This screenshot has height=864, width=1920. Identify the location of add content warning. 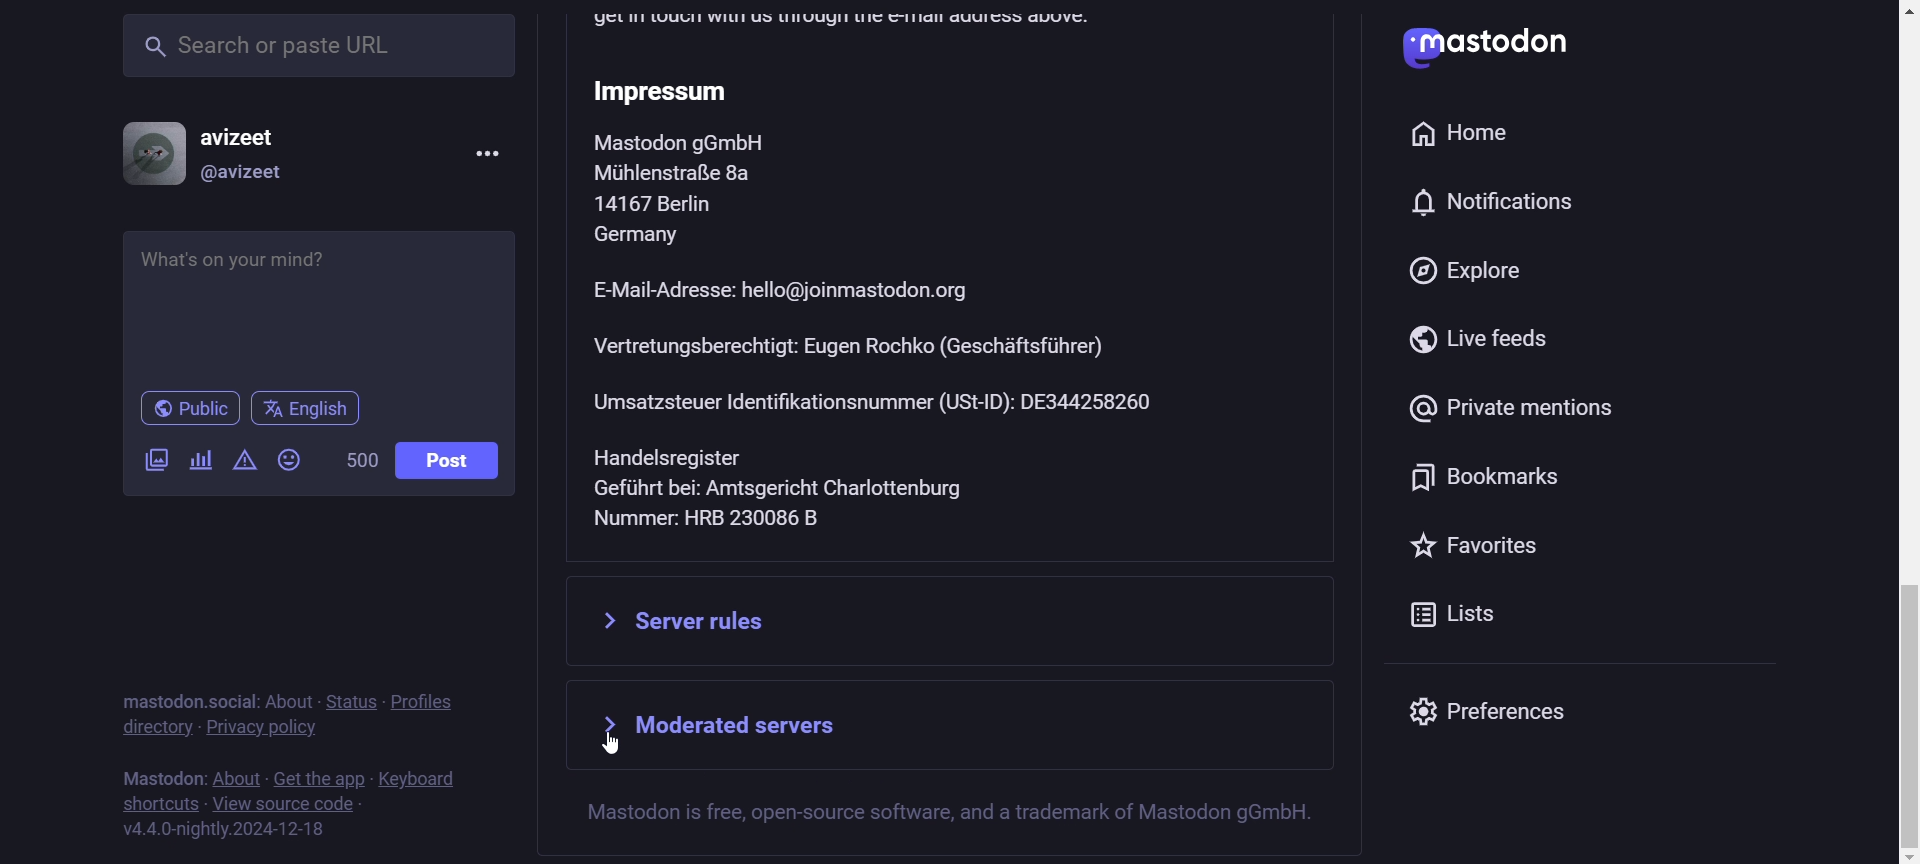
(243, 465).